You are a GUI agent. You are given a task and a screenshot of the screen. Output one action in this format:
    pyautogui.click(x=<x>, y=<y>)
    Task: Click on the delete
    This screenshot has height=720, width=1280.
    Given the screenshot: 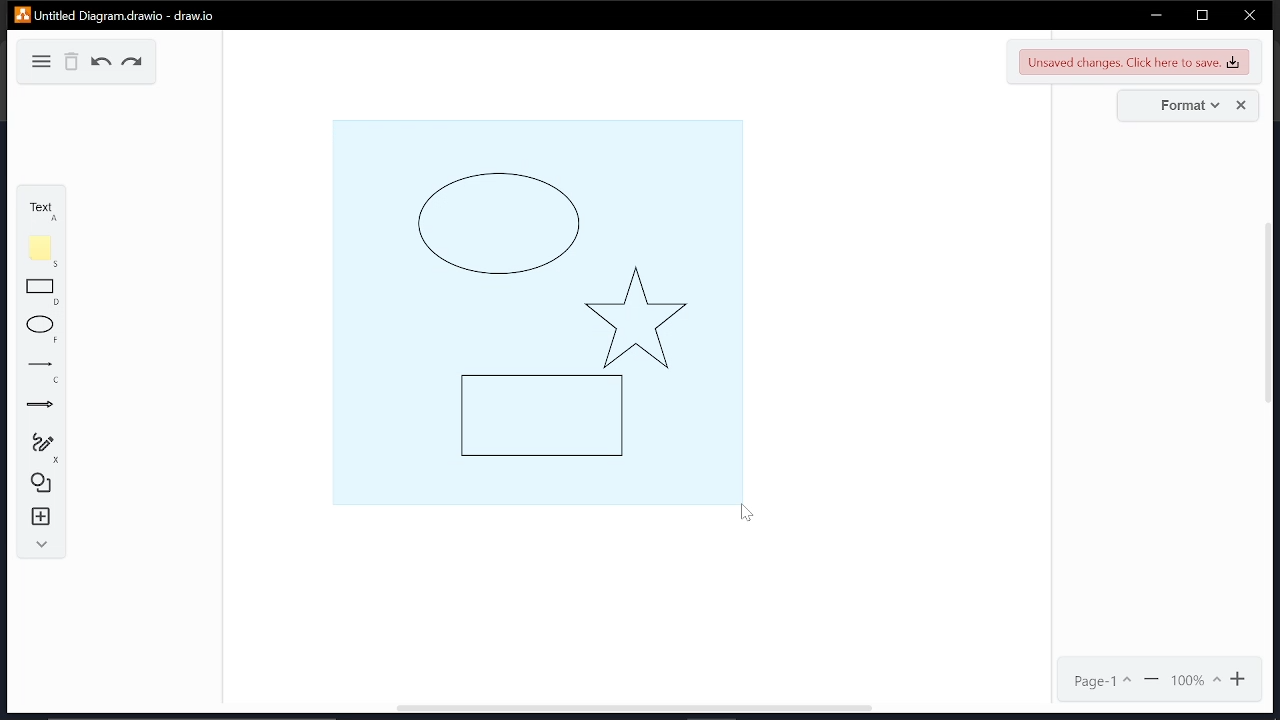 What is the action you would take?
    pyautogui.click(x=73, y=62)
    